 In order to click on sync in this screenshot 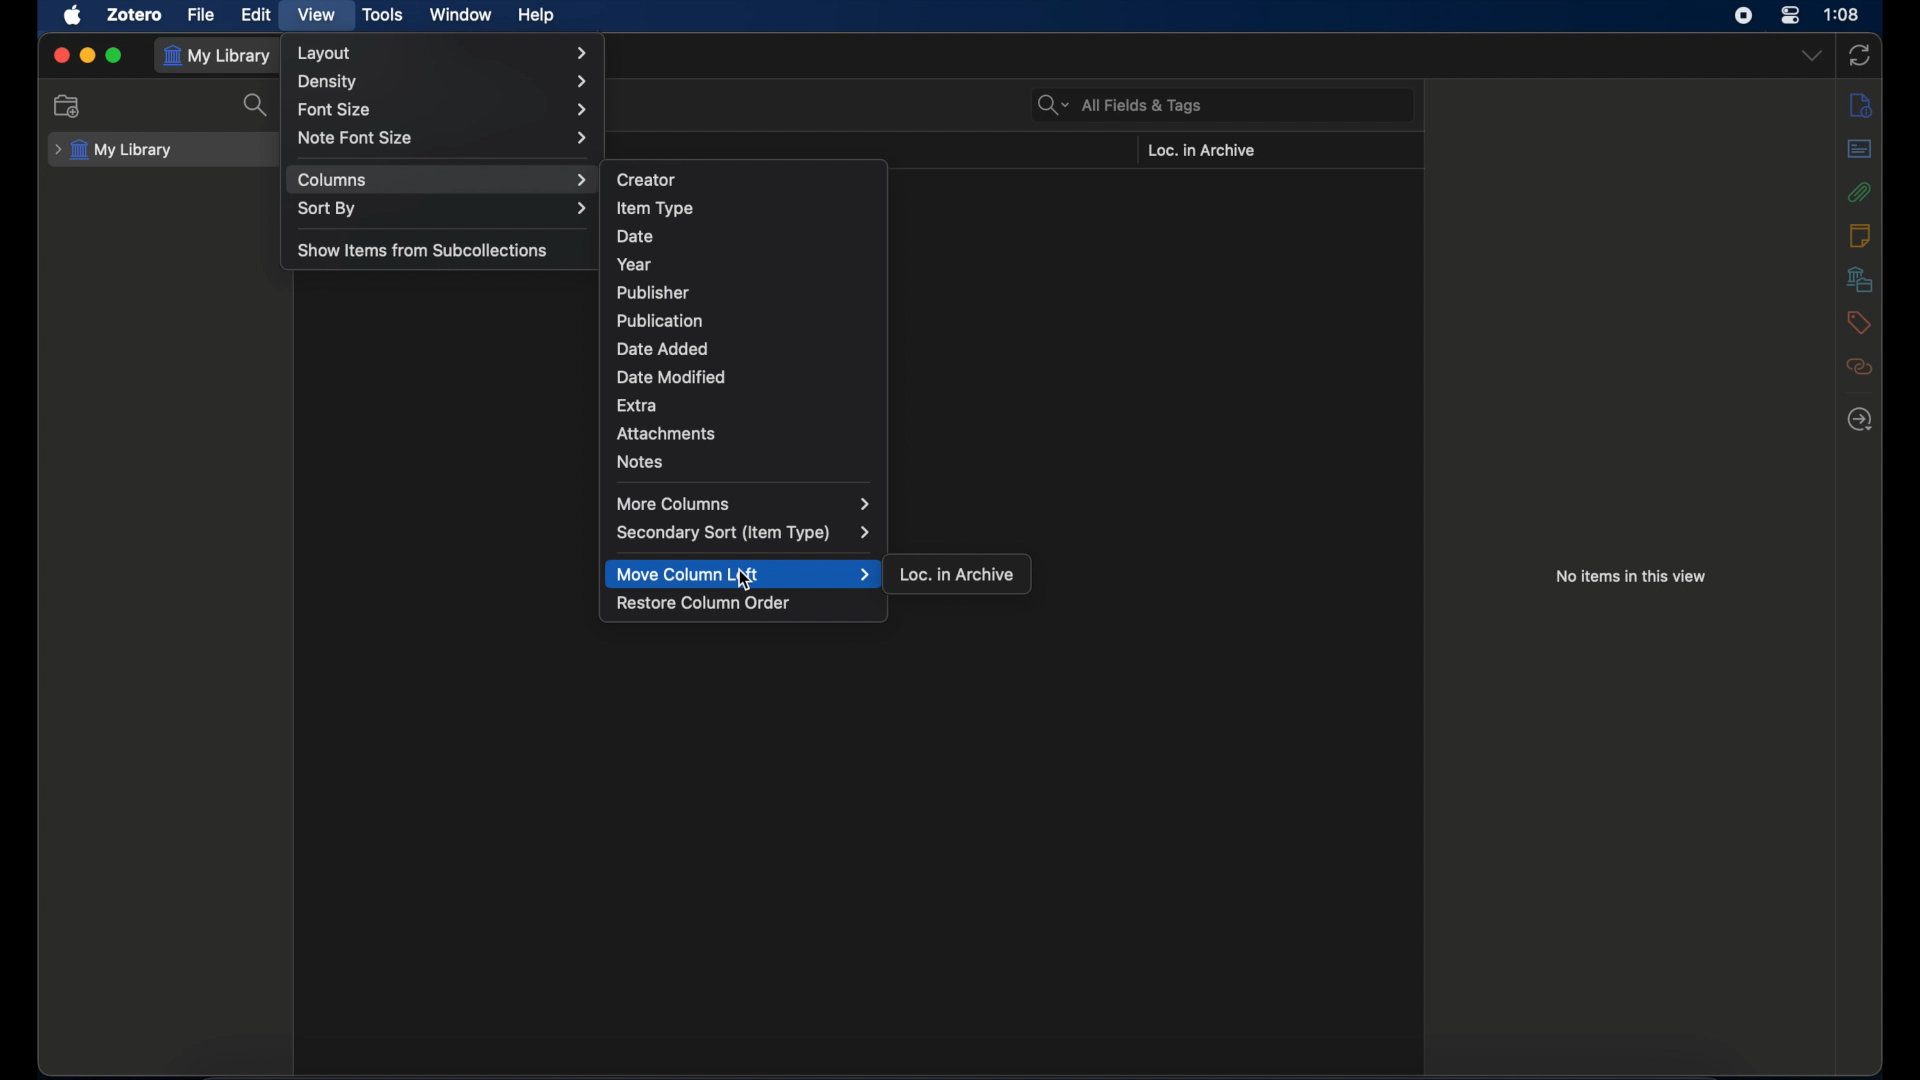, I will do `click(1861, 55)`.